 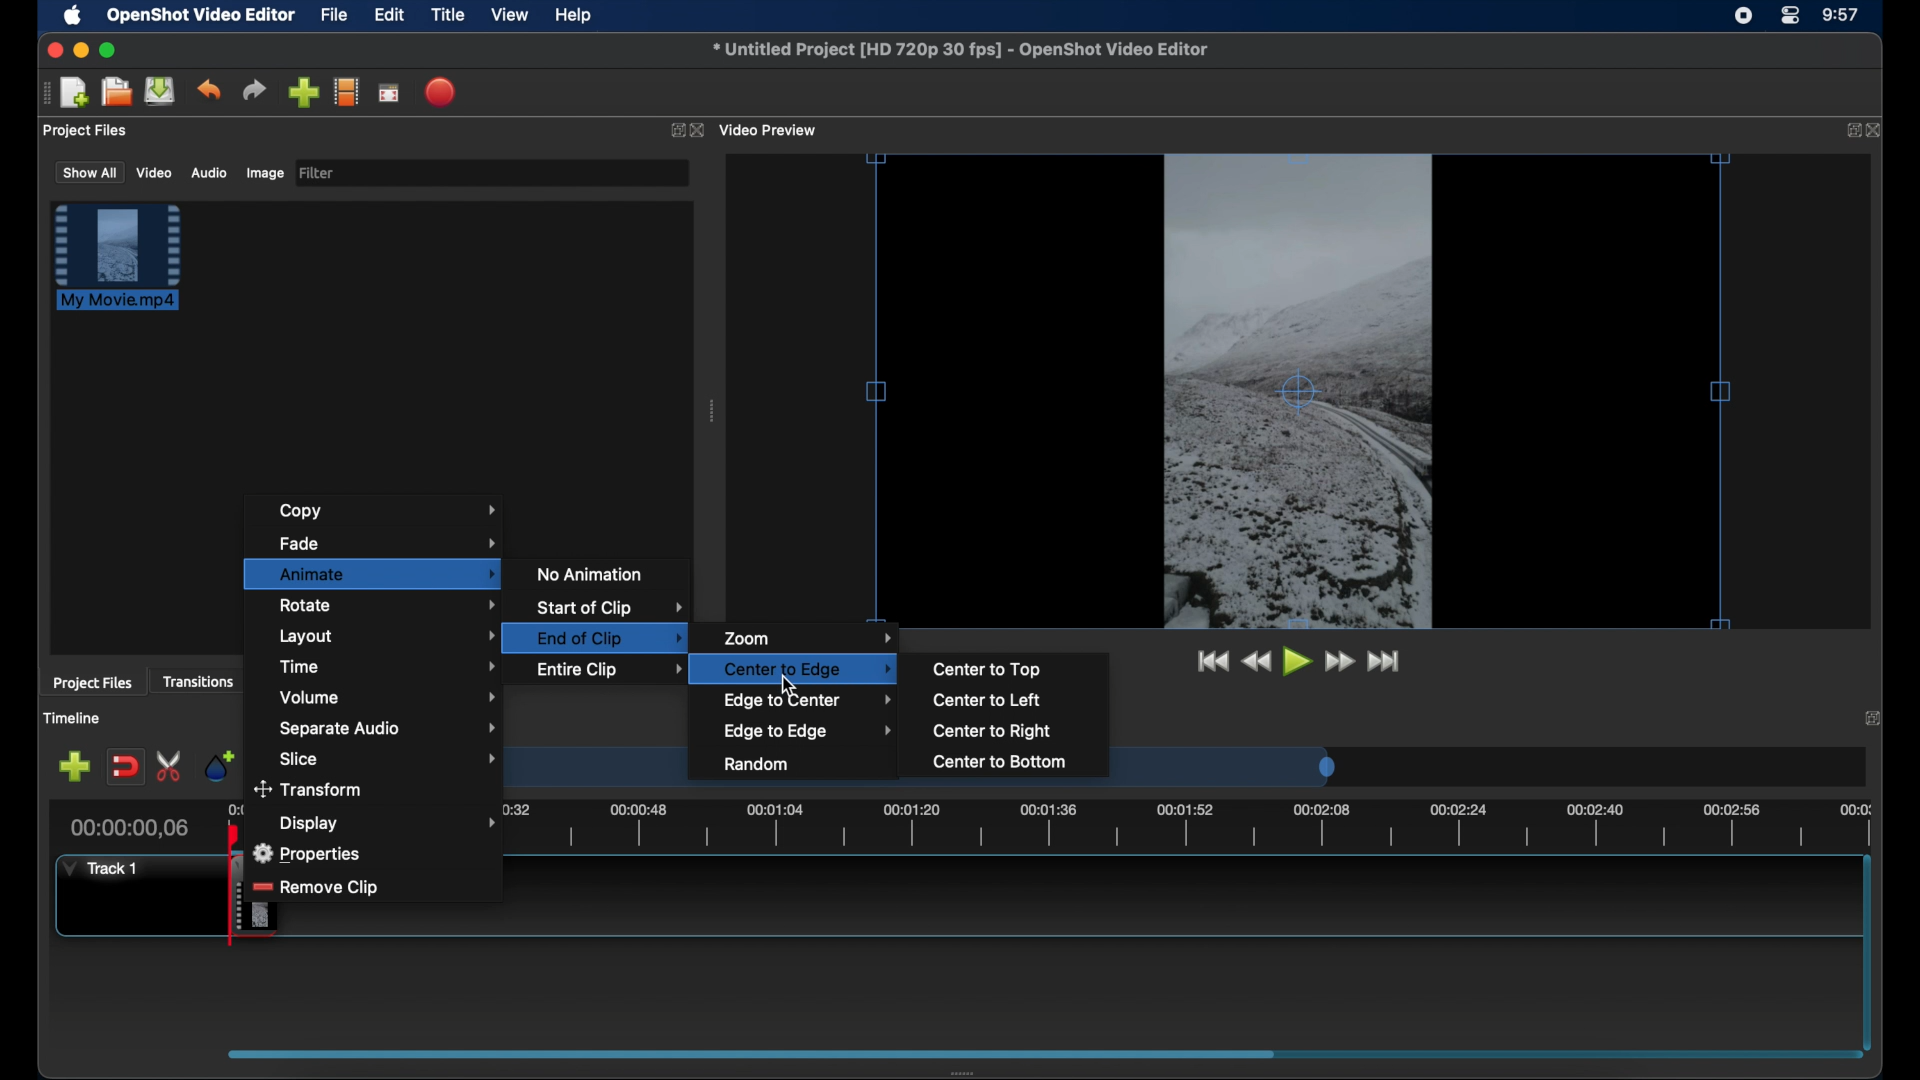 What do you see at coordinates (1341, 662) in the screenshot?
I see `fast forward` at bounding box center [1341, 662].